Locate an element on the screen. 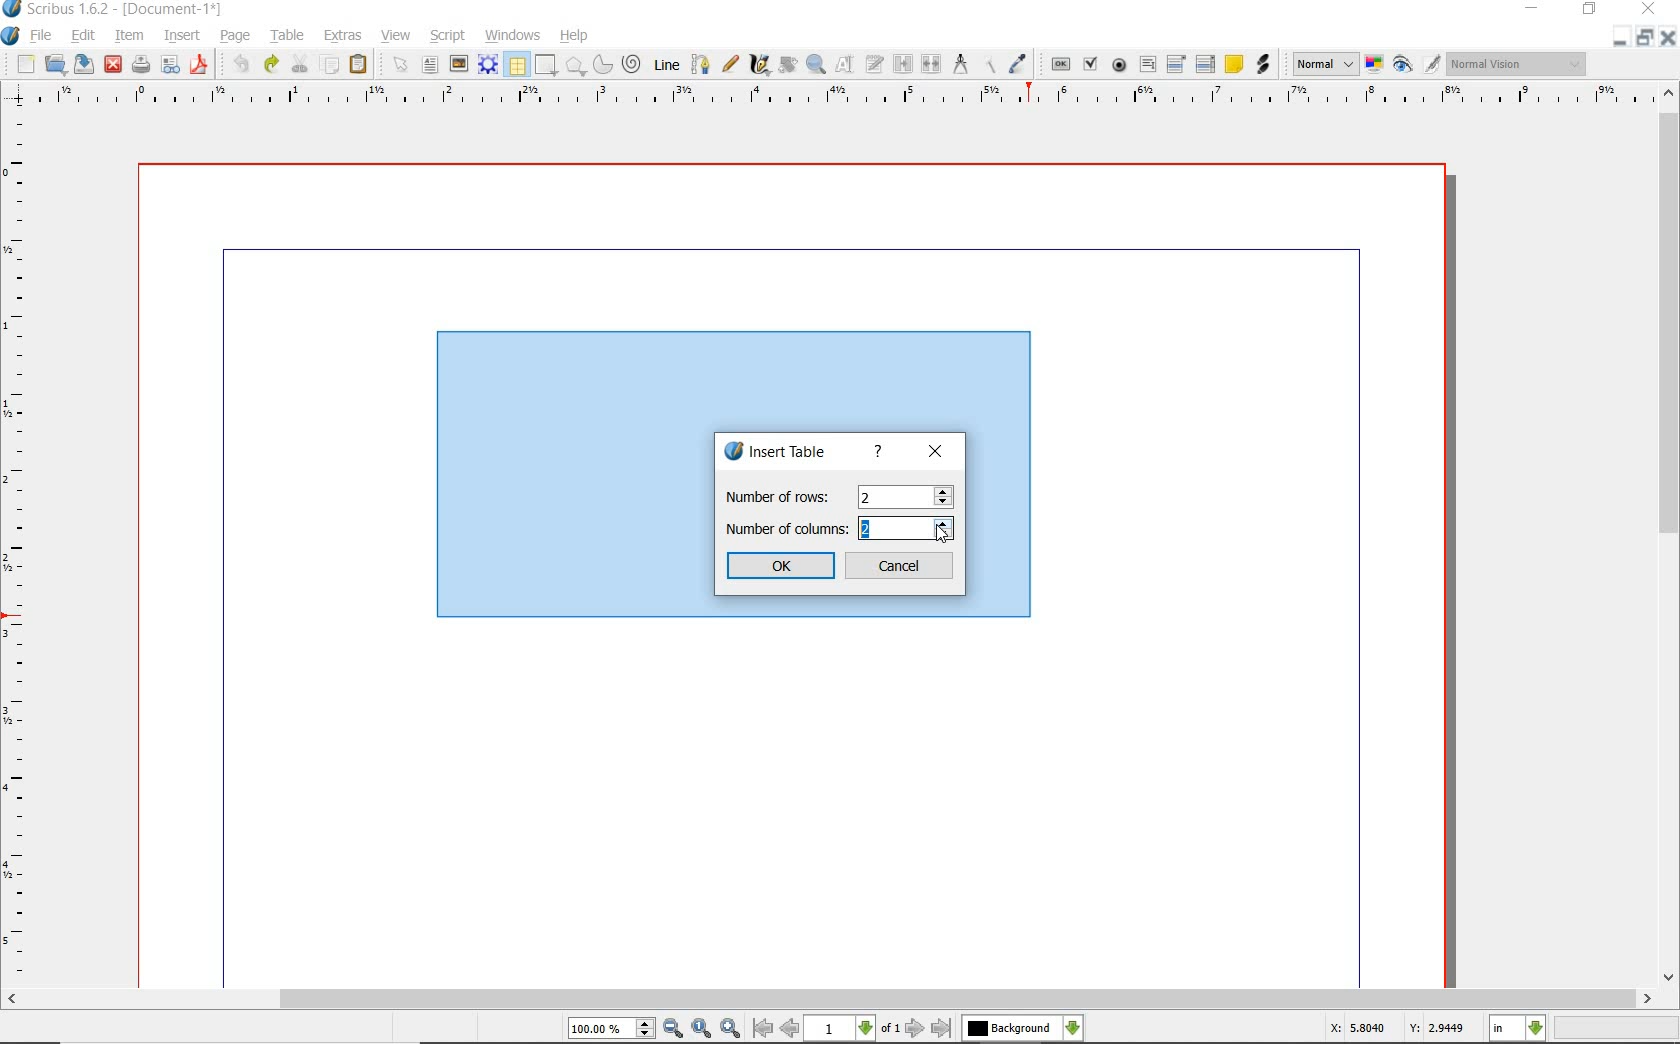  select current page level is located at coordinates (853, 1028).